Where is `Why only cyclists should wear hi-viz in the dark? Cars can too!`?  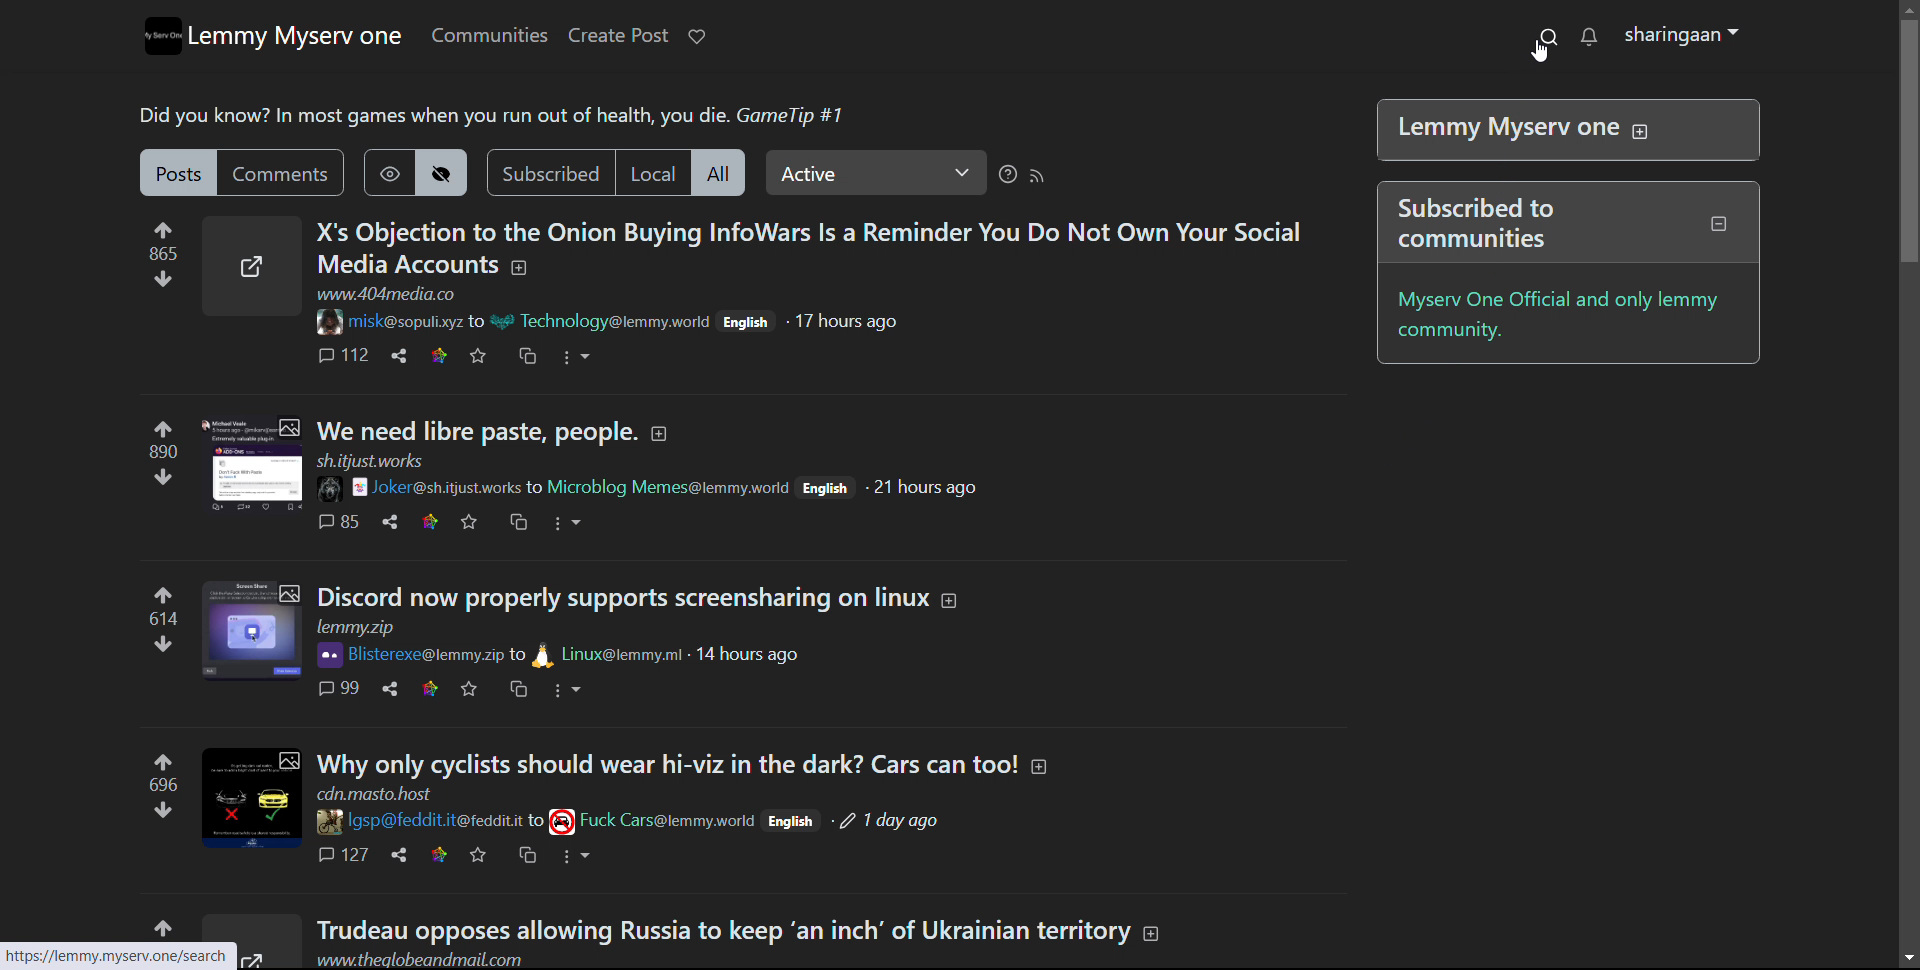
Why only cyclists should wear hi-viz in the dark? Cars can too! is located at coordinates (681, 774).